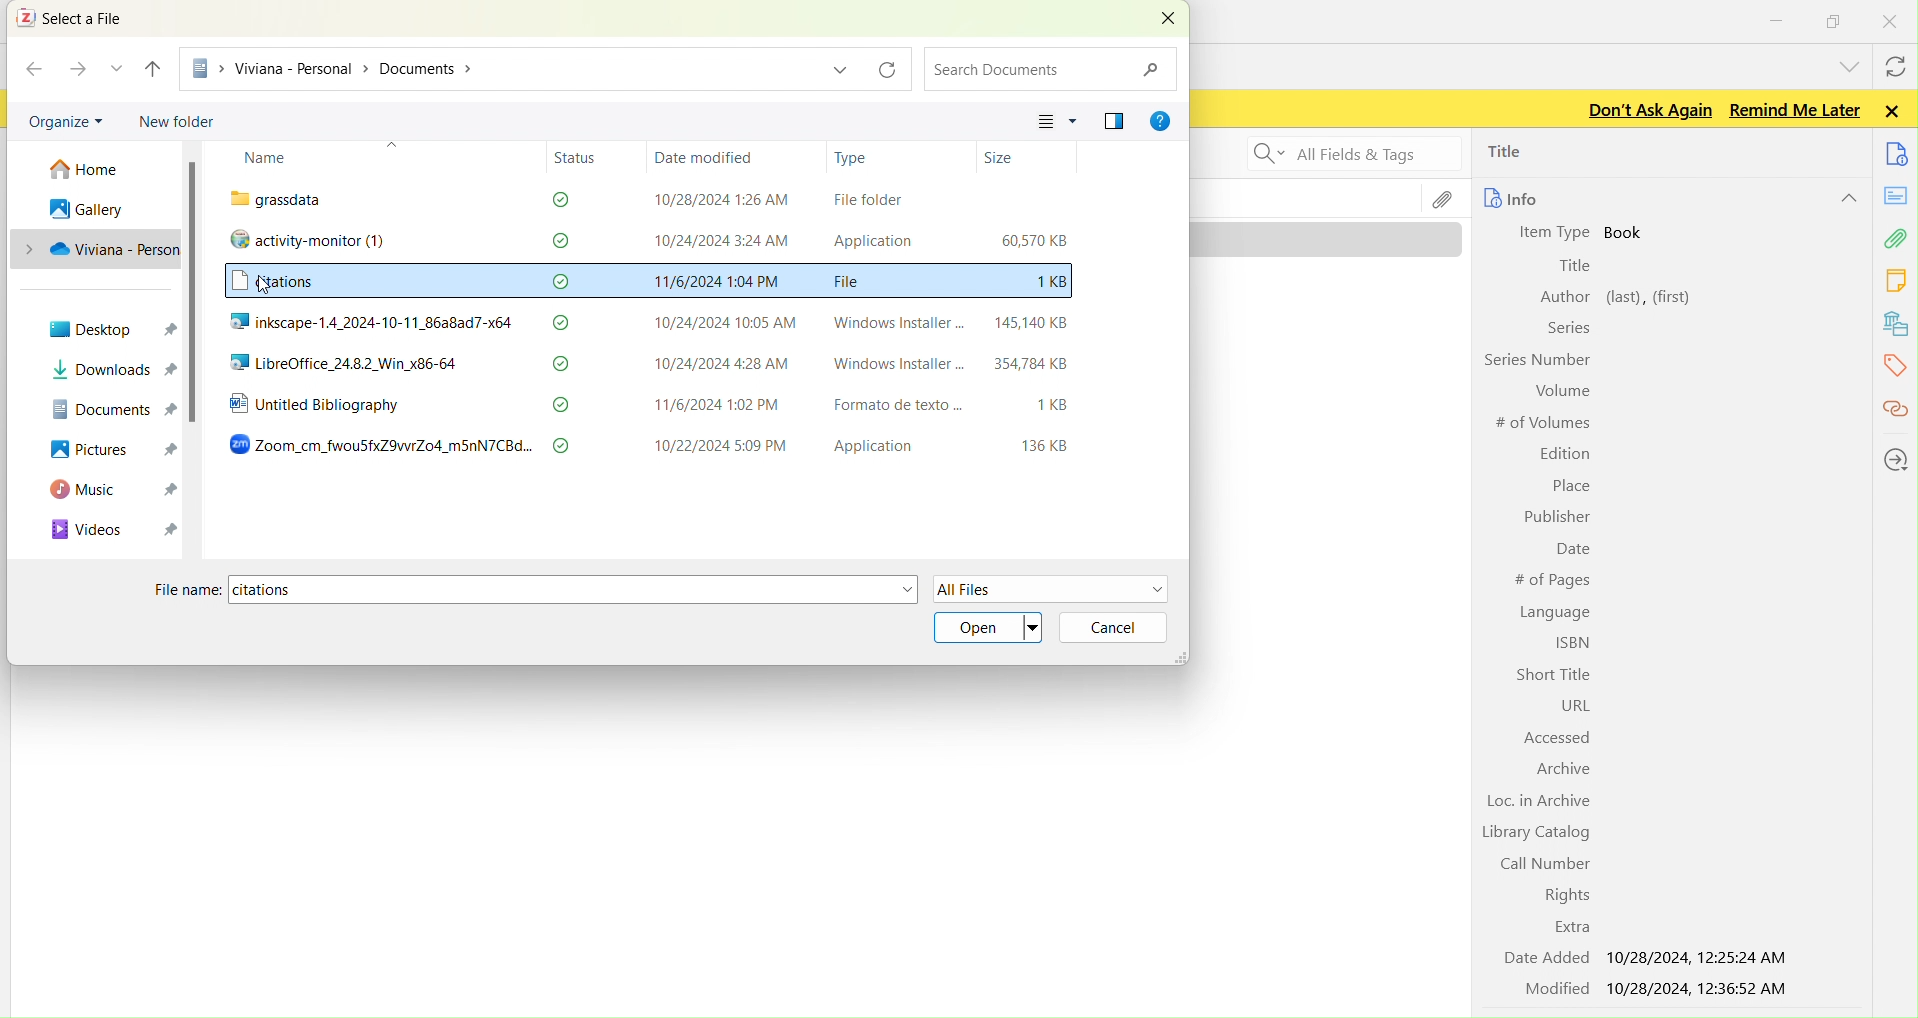 Image resolution: width=1918 pixels, height=1018 pixels. Describe the element at coordinates (1536, 361) in the screenshot. I see `Series Number` at that location.